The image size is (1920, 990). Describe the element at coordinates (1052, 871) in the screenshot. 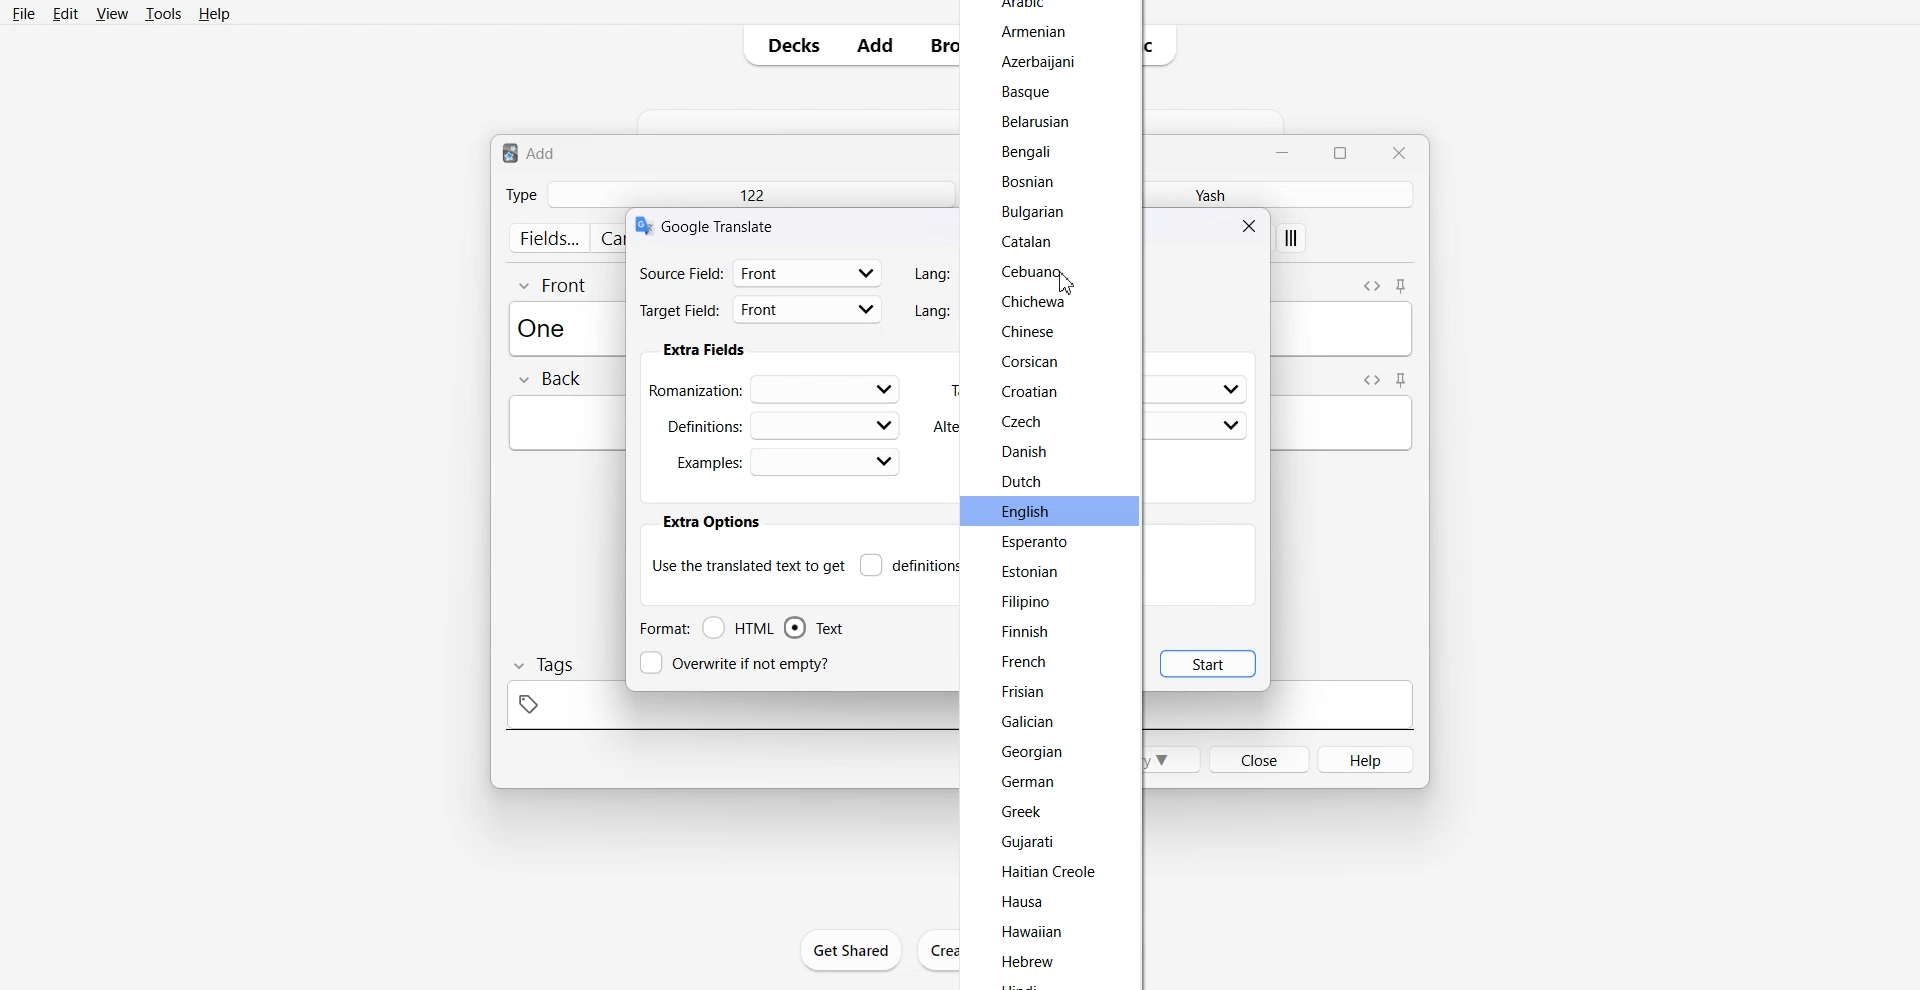

I see `Haitian Creole` at that location.